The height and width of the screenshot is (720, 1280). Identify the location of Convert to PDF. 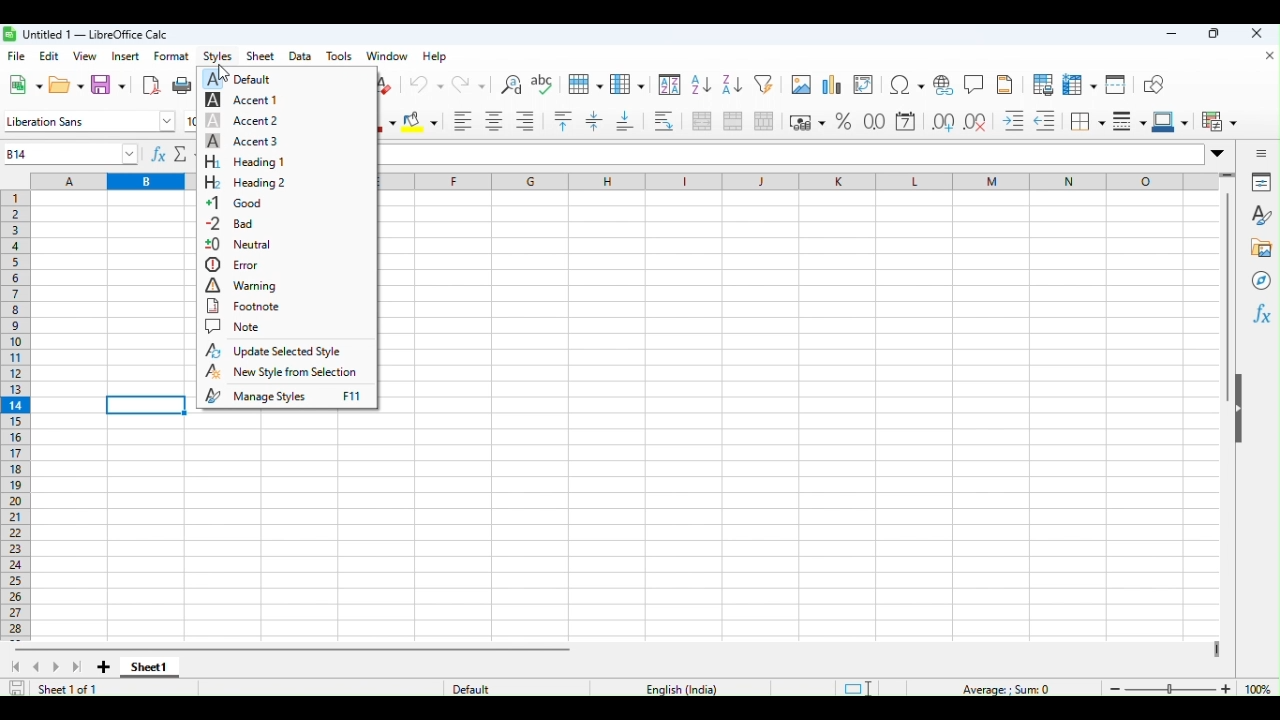
(150, 83).